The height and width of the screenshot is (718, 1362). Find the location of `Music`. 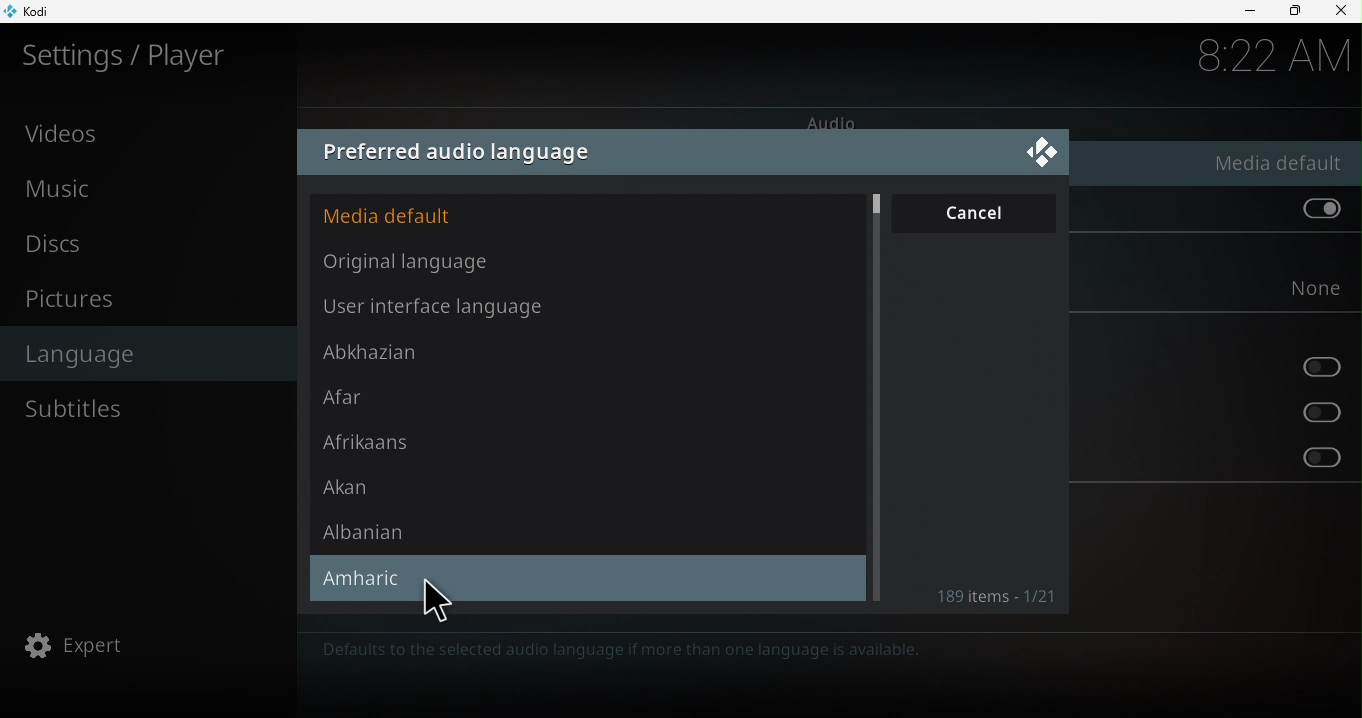

Music is located at coordinates (146, 188).